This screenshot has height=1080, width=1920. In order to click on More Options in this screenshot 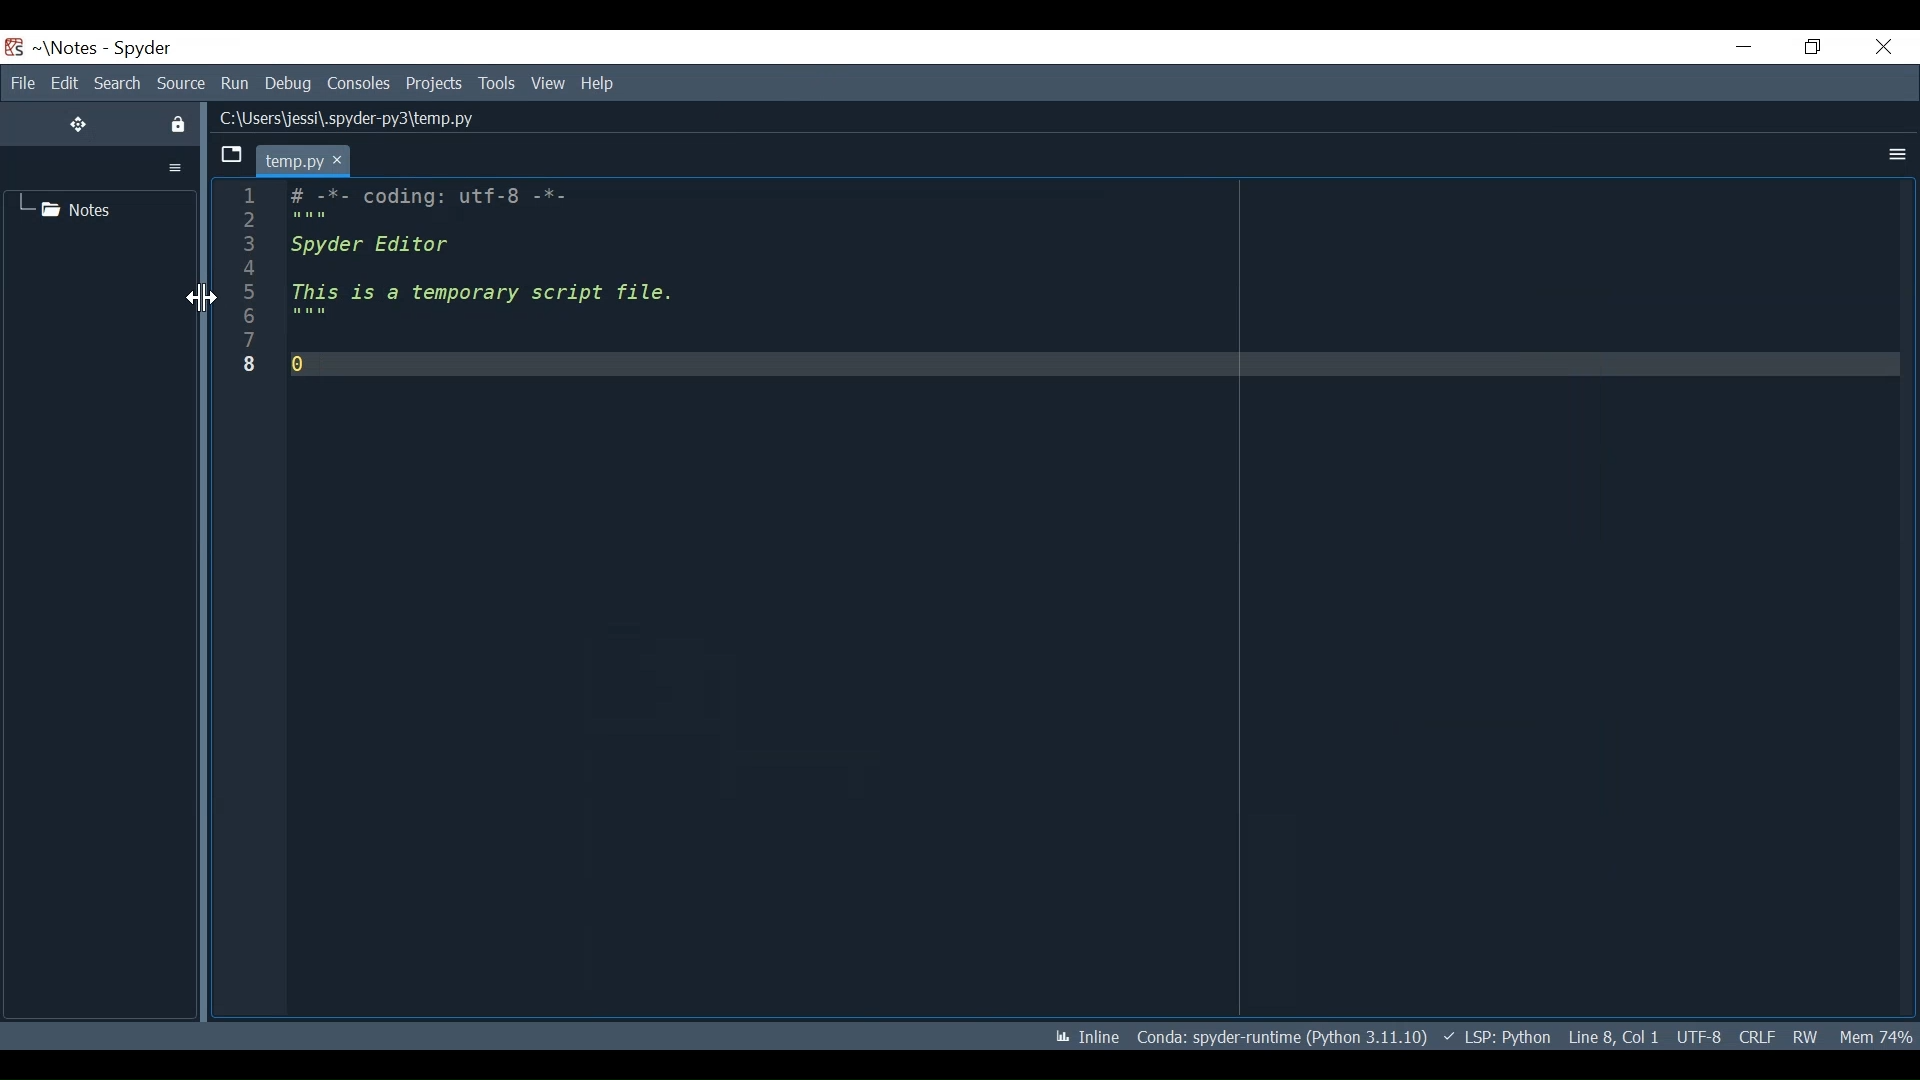, I will do `click(173, 168)`.